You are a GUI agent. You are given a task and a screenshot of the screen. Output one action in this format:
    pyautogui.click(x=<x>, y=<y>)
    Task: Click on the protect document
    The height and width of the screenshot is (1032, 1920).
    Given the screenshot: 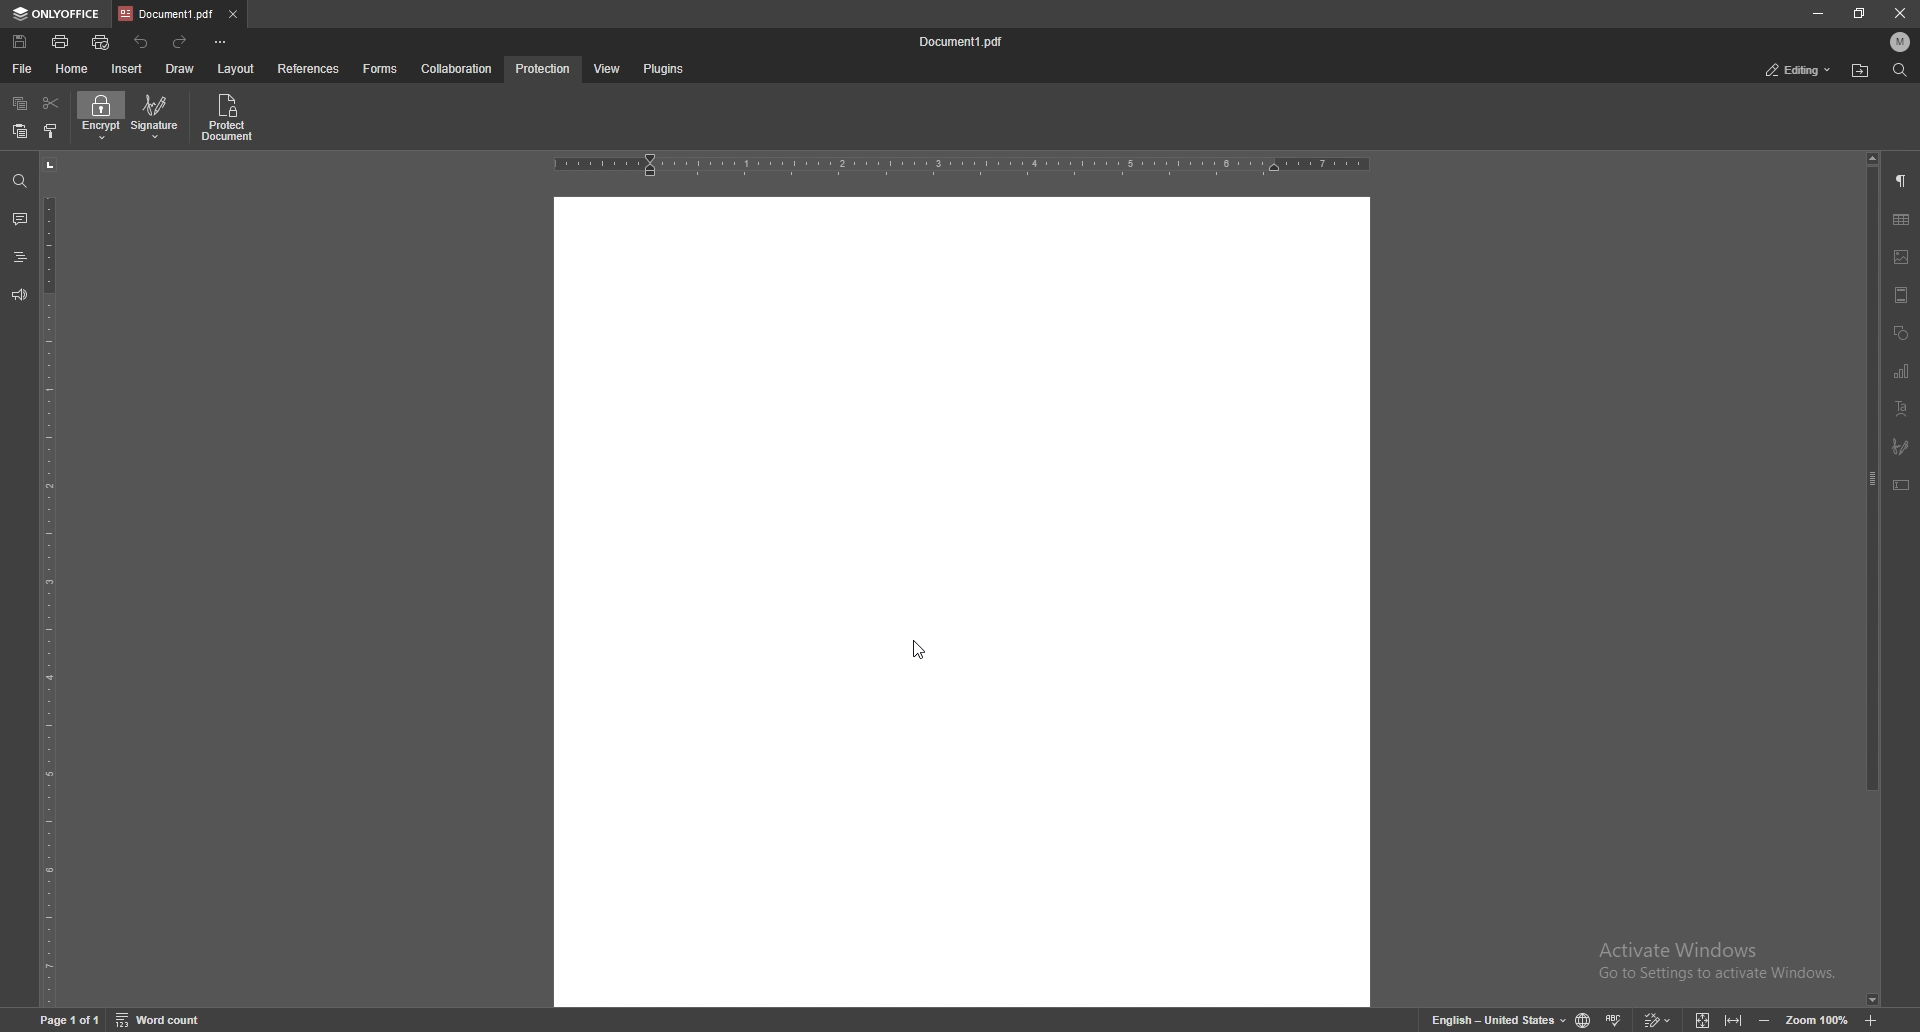 What is the action you would take?
    pyautogui.click(x=227, y=118)
    